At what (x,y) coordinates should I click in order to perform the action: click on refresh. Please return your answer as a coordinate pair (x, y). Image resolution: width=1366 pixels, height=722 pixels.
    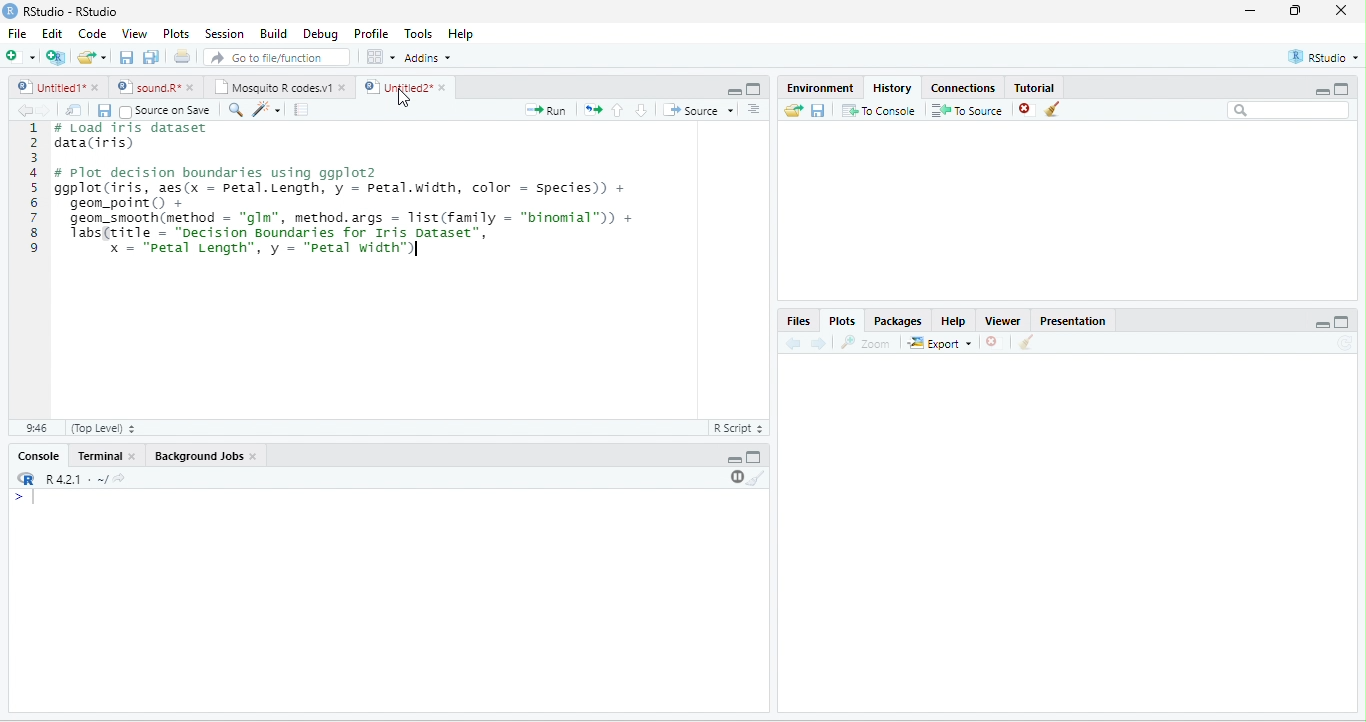
    Looking at the image, I should click on (1344, 343).